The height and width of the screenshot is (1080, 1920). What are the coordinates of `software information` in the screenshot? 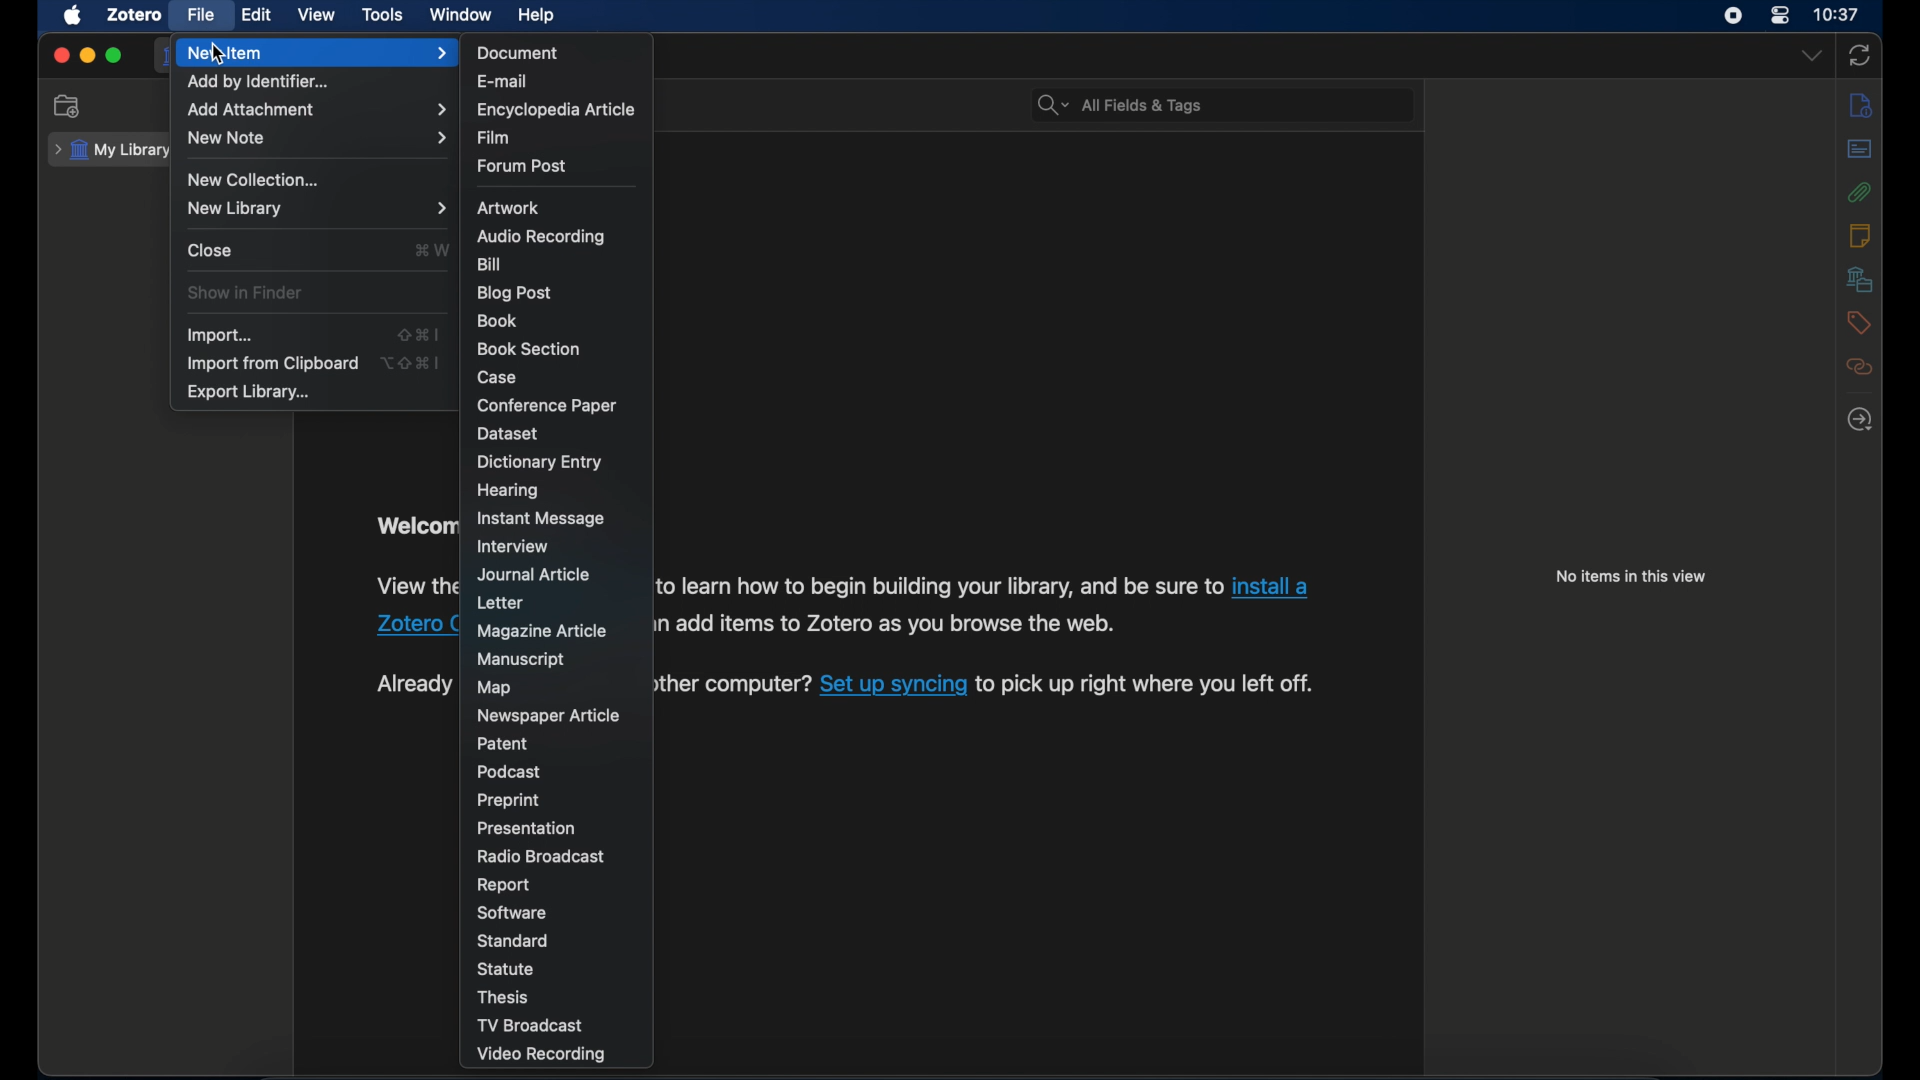 It's located at (939, 586).